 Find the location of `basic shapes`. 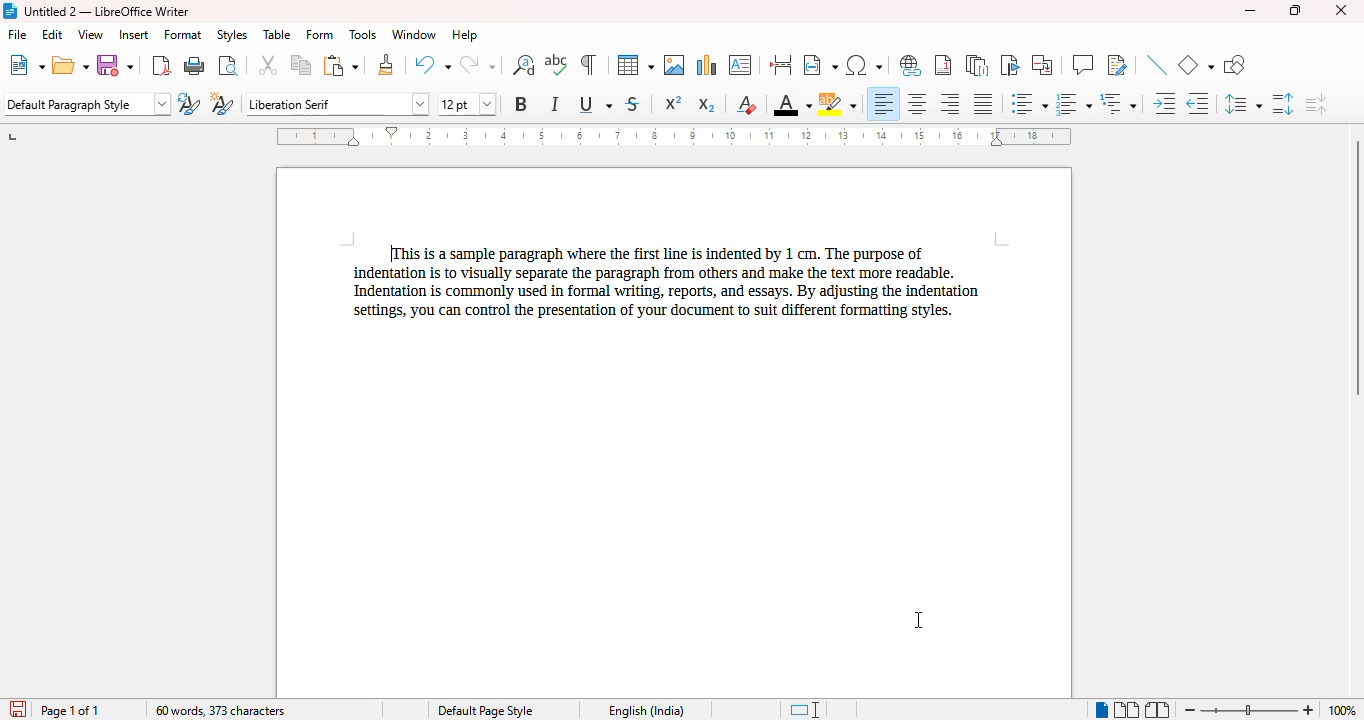

basic shapes is located at coordinates (1196, 65).